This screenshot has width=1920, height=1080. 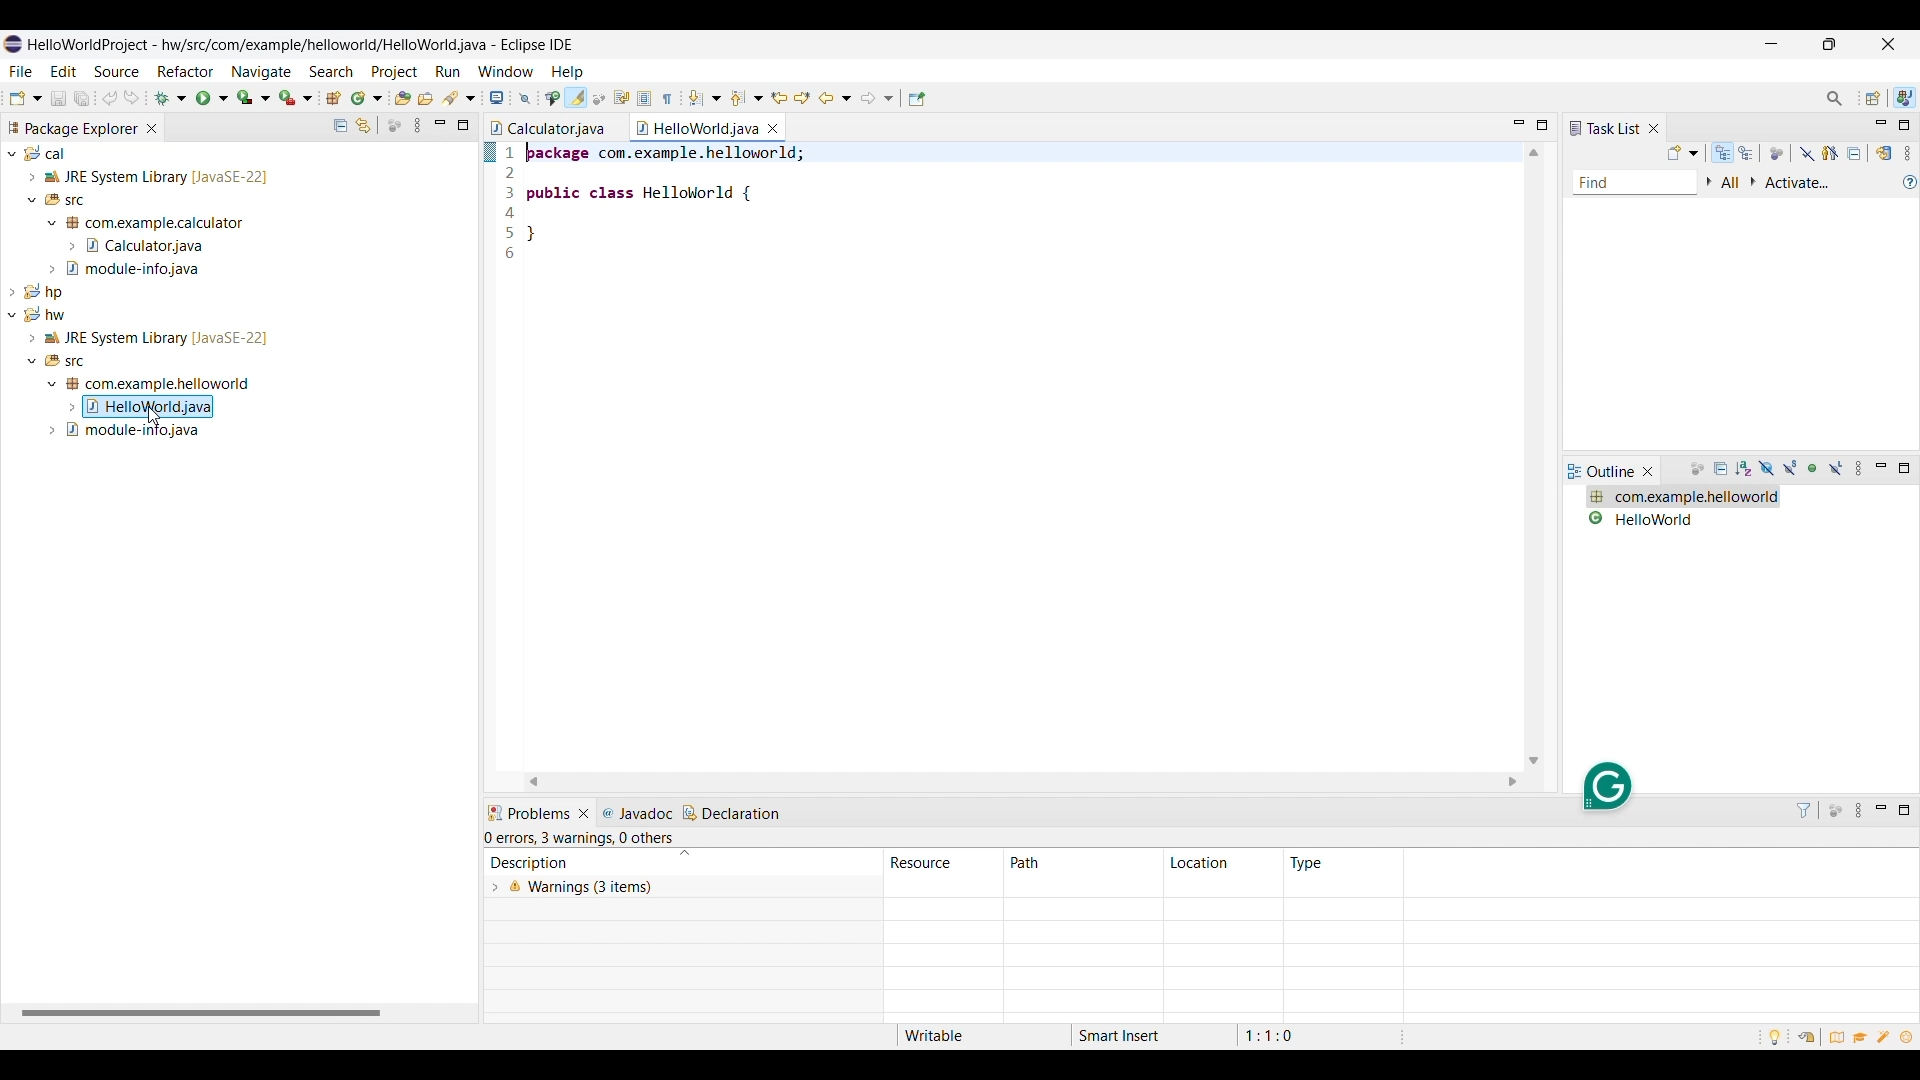 What do you see at coordinates (639, 813) in the screenshot?
I see `Javadoc tab` at bounding box center [639, 813].